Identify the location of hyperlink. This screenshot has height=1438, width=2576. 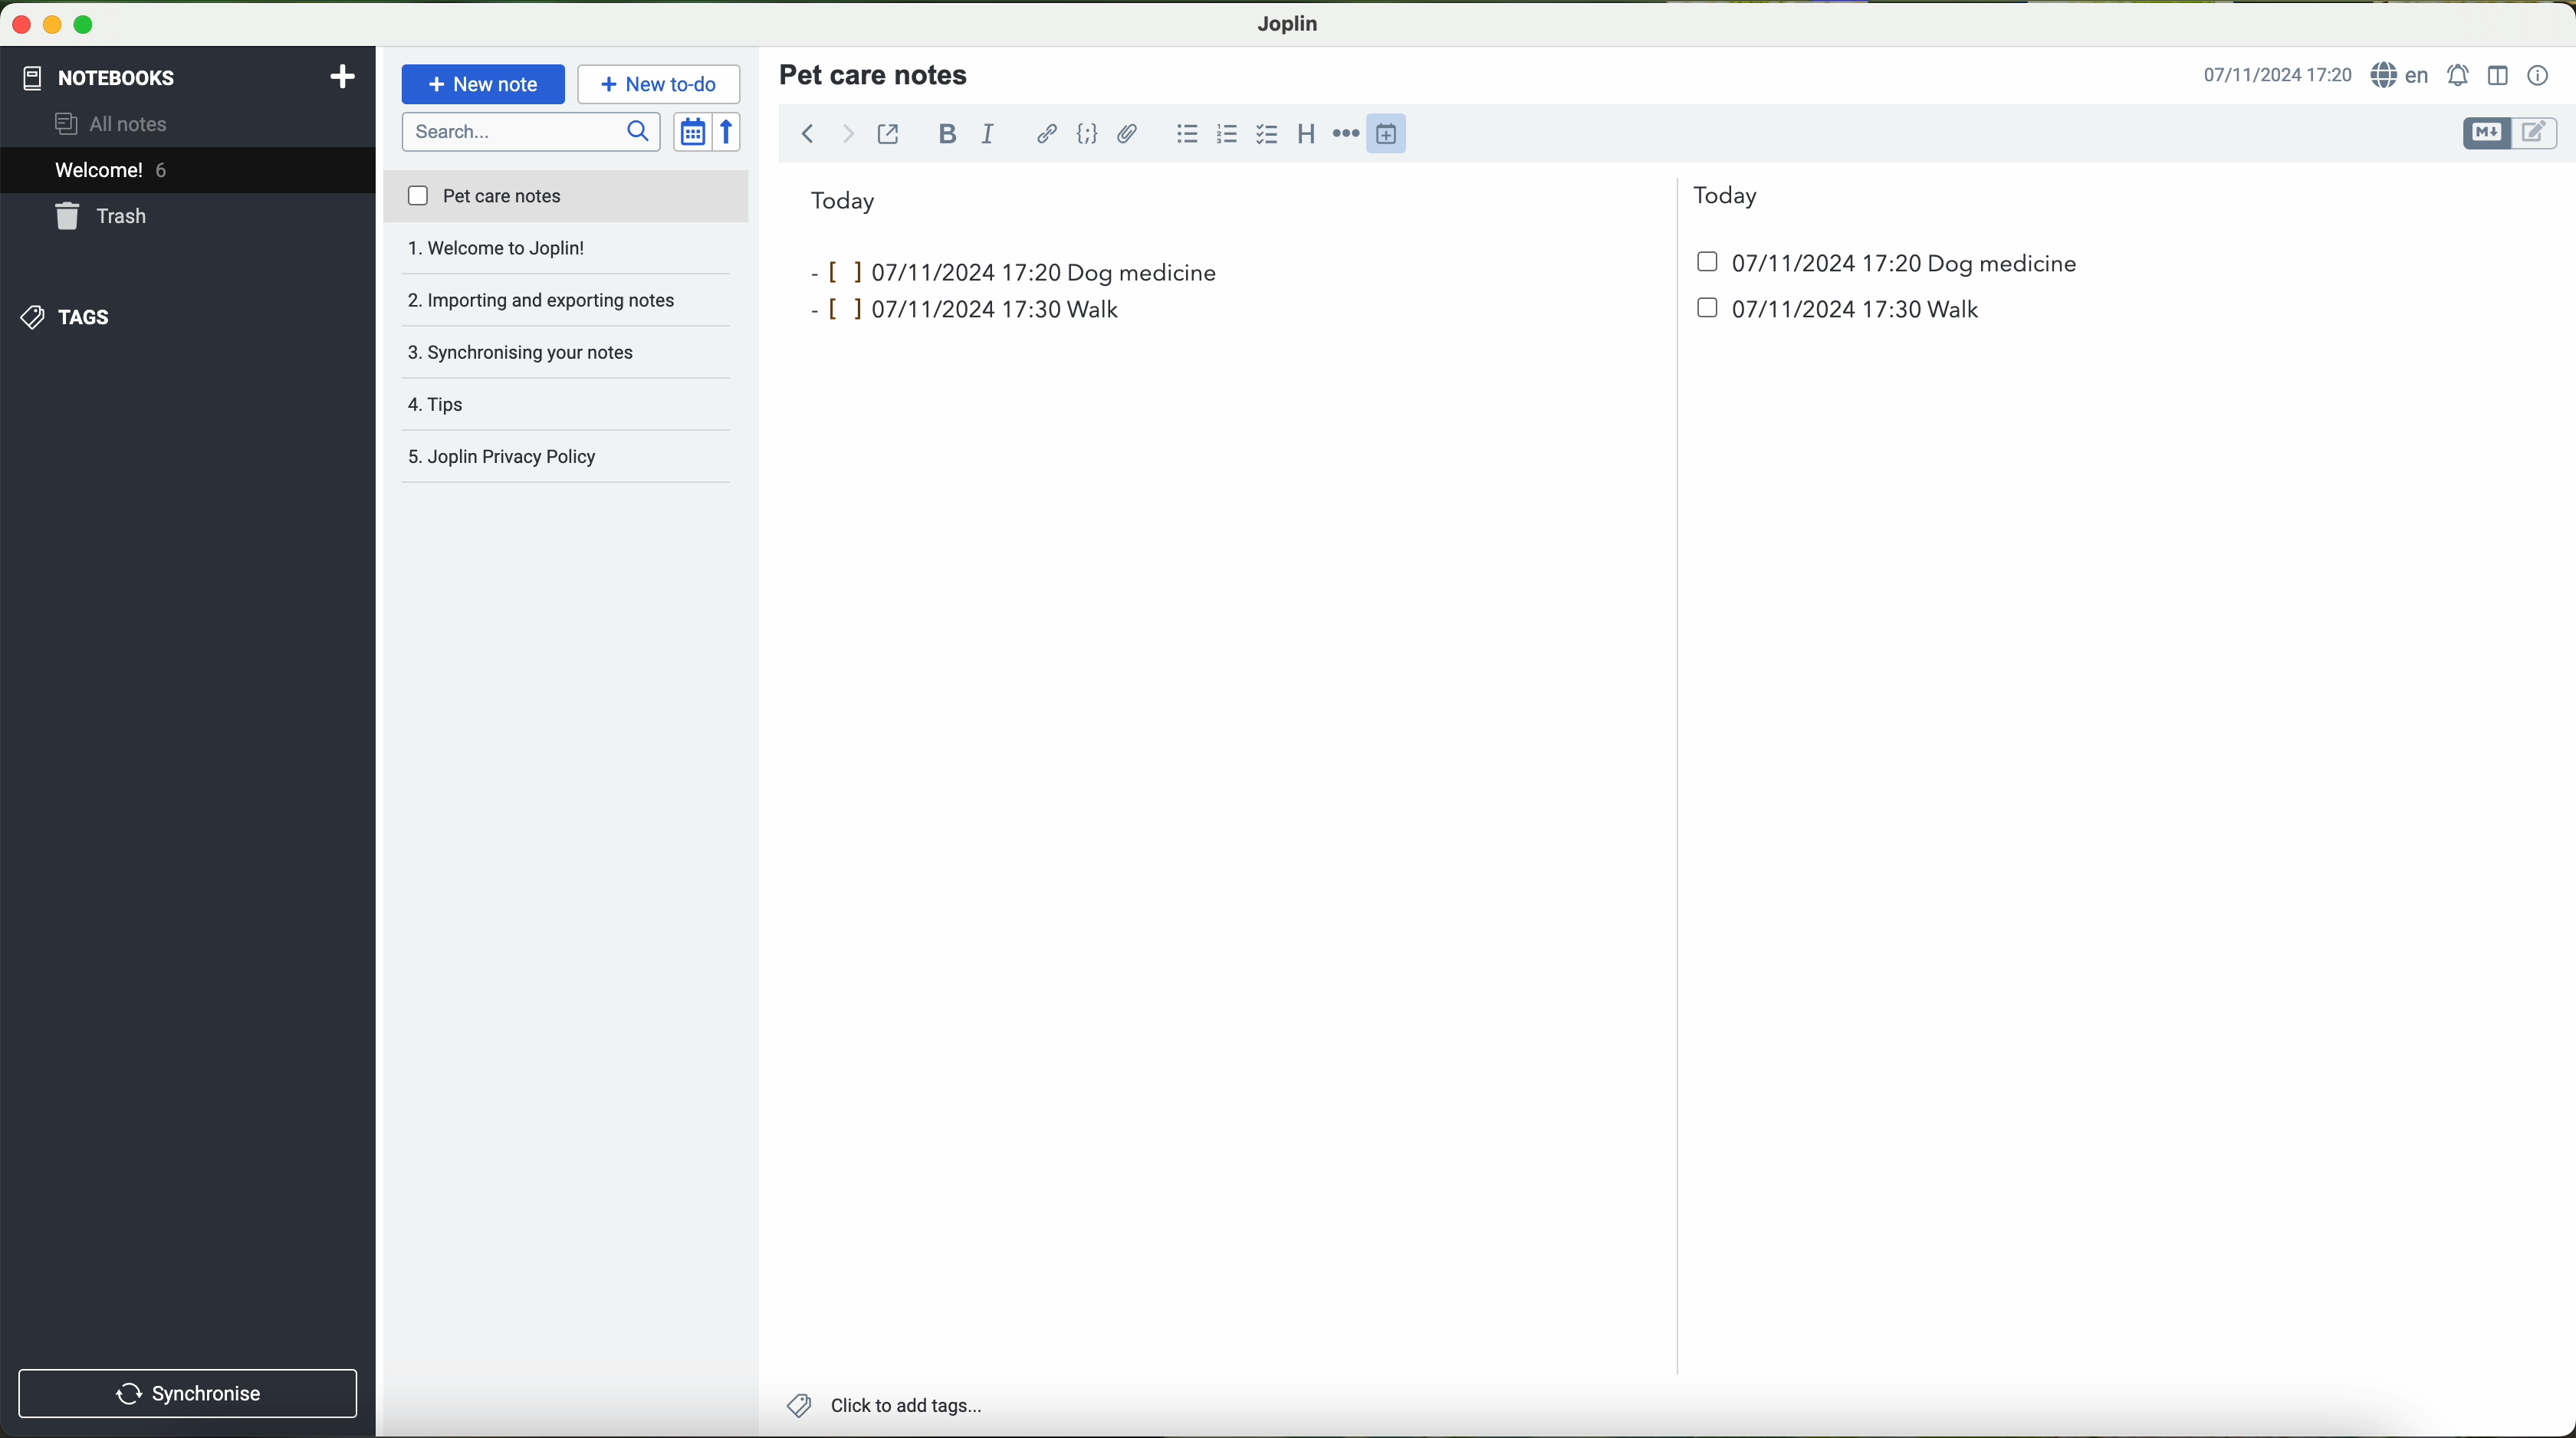
(1049, 136).